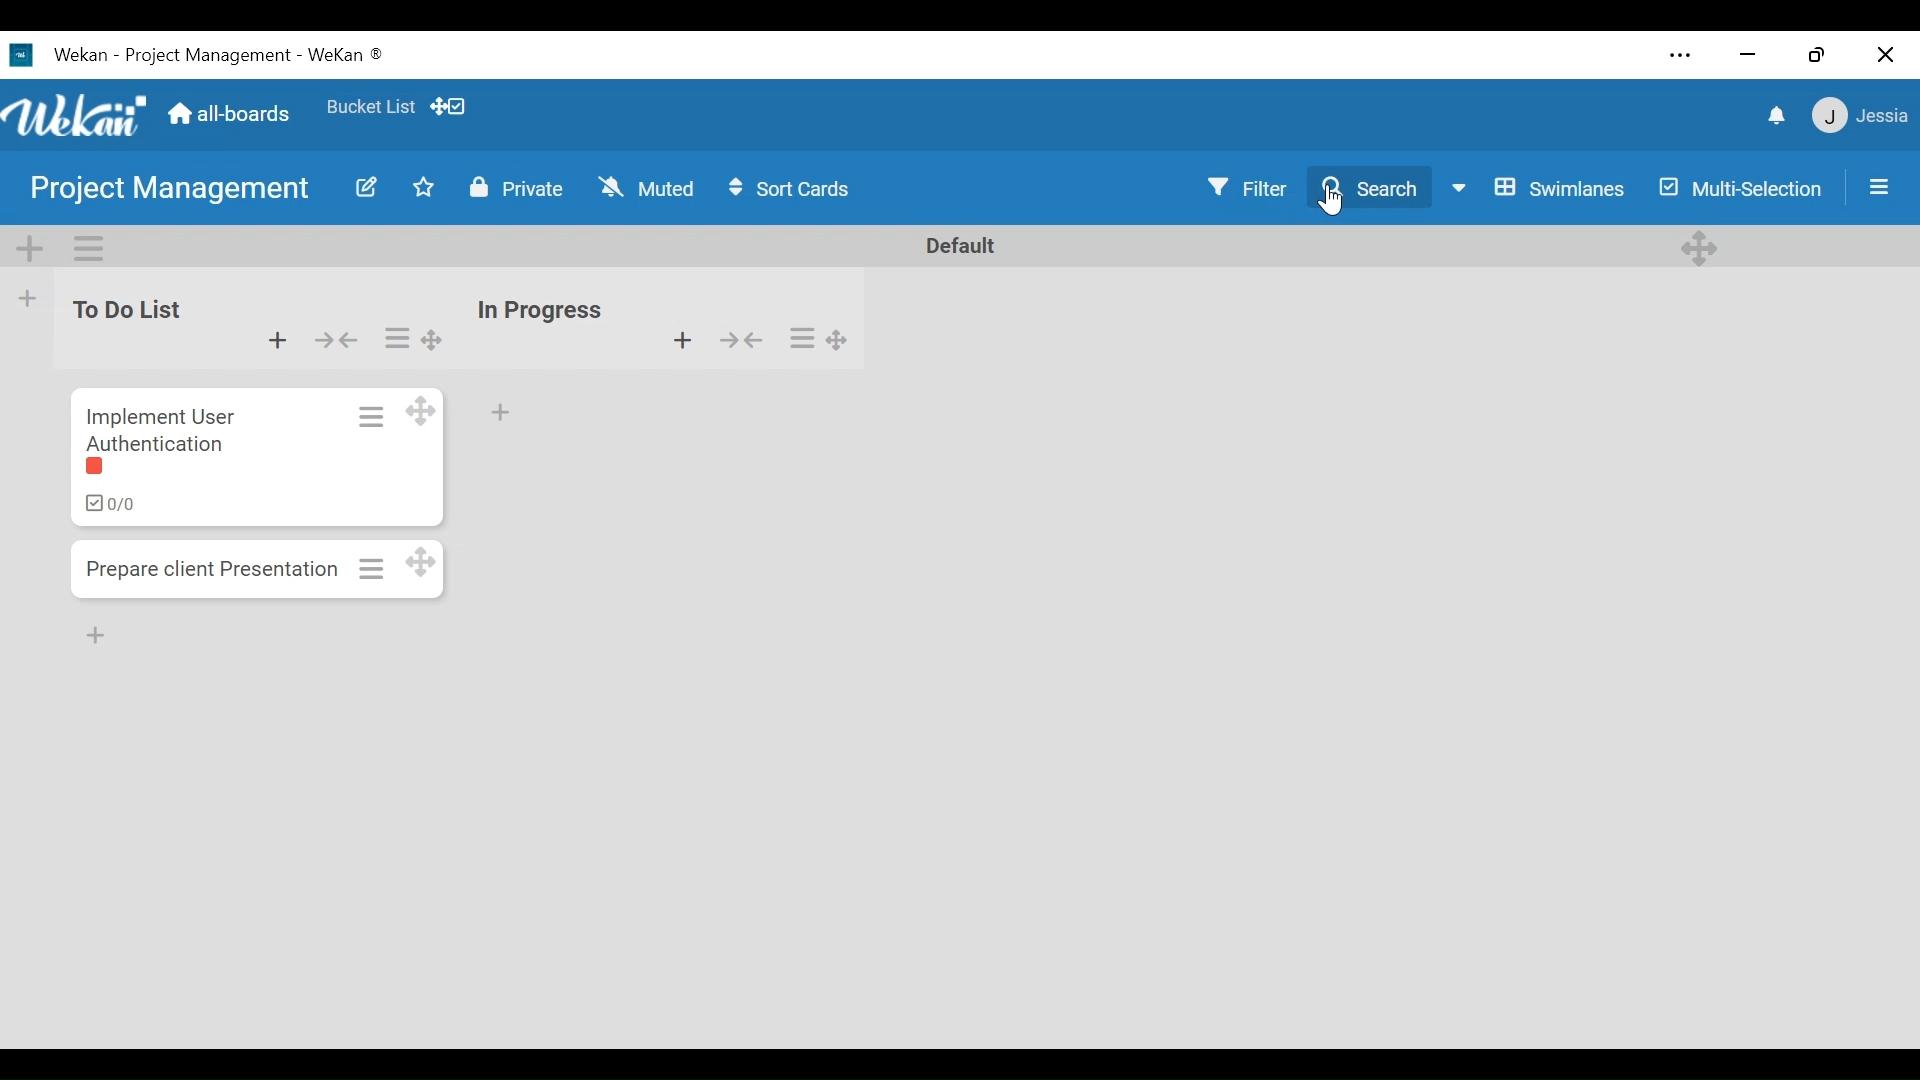 The width and height of the screenshot is (1920, 1080). I want to click on Multi-selection, so click(1737, 187).